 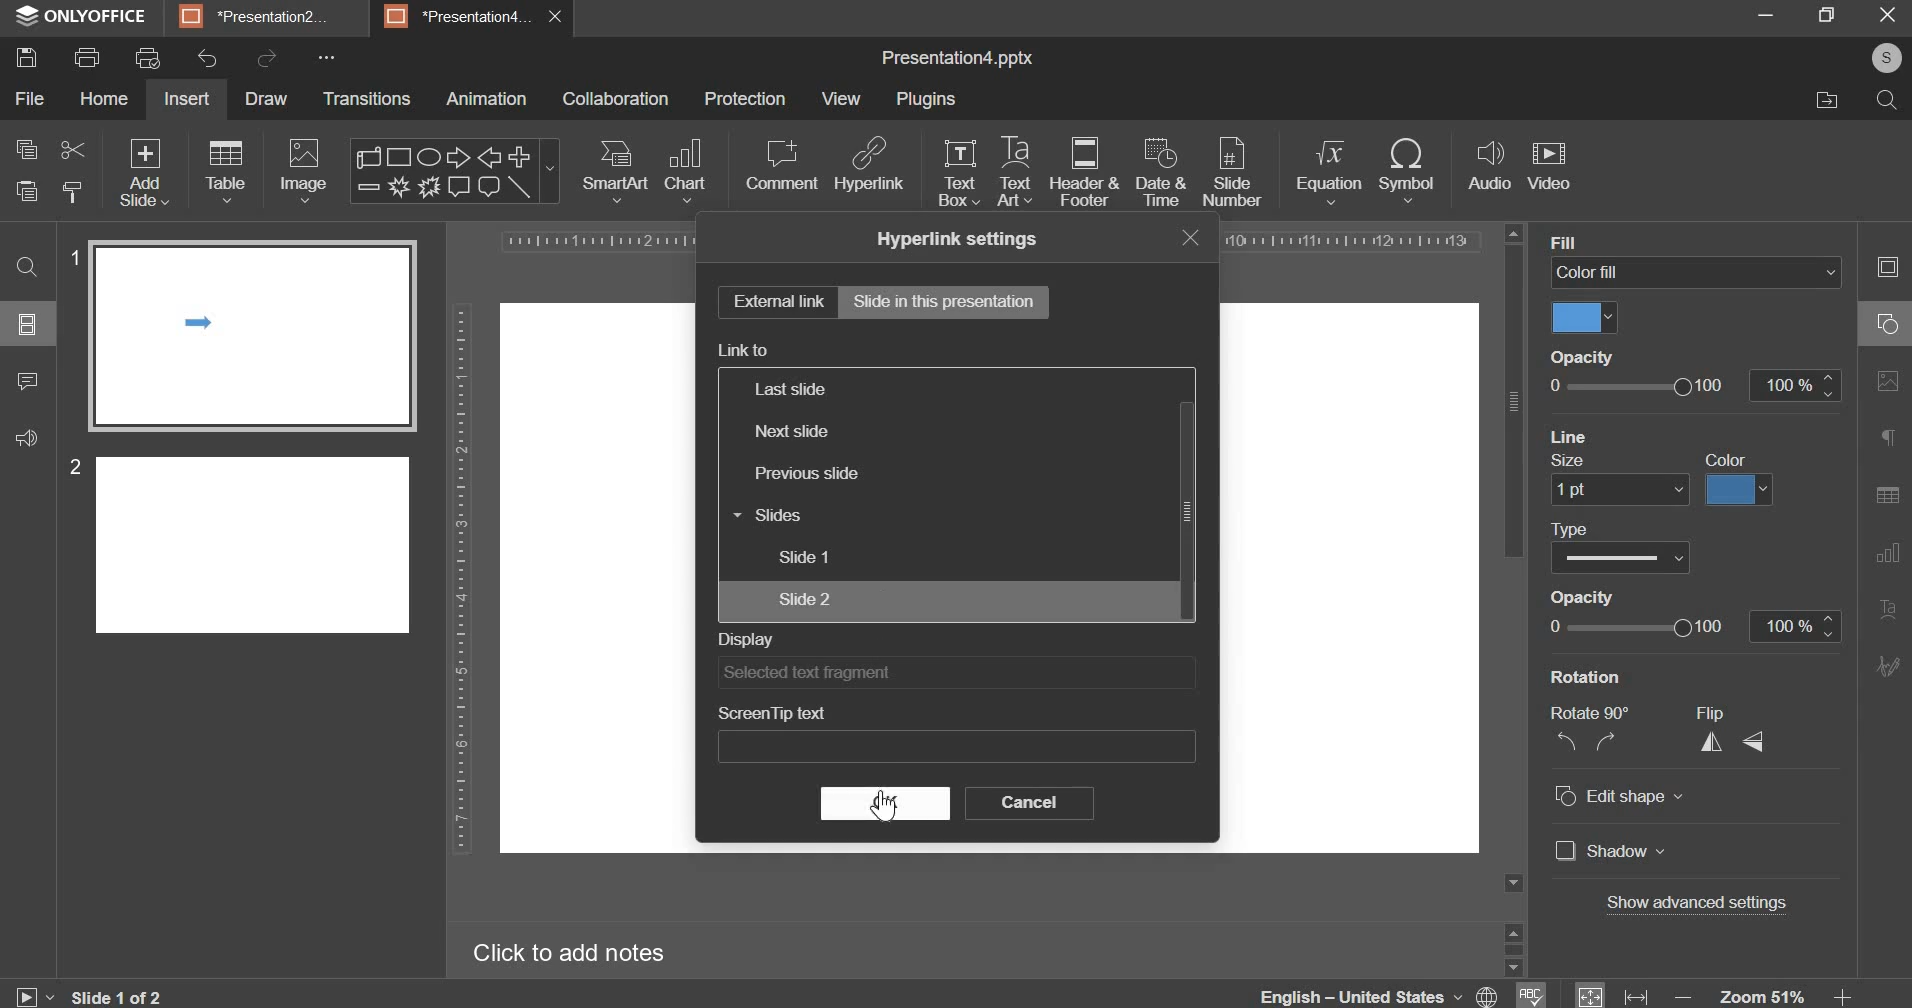 I want to click on chart, so click(x=685, y=172).